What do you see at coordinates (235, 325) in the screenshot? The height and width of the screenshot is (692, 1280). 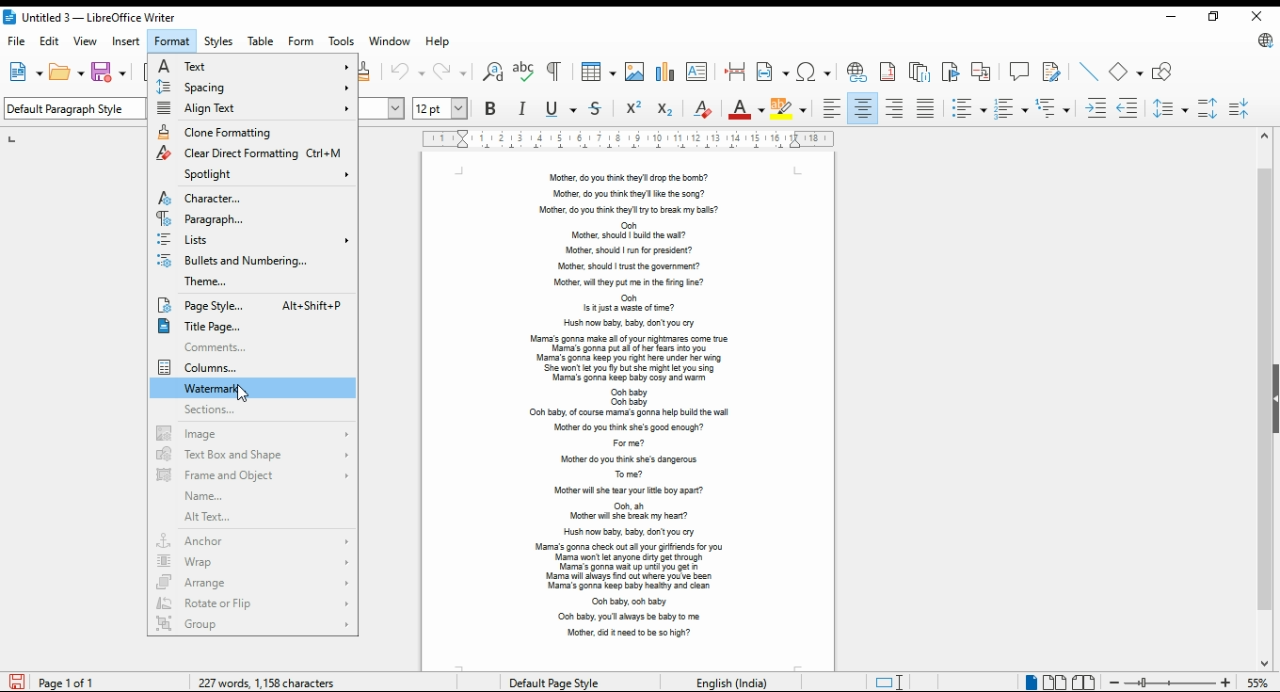 I see `title page` at bounding box center [235, 325].